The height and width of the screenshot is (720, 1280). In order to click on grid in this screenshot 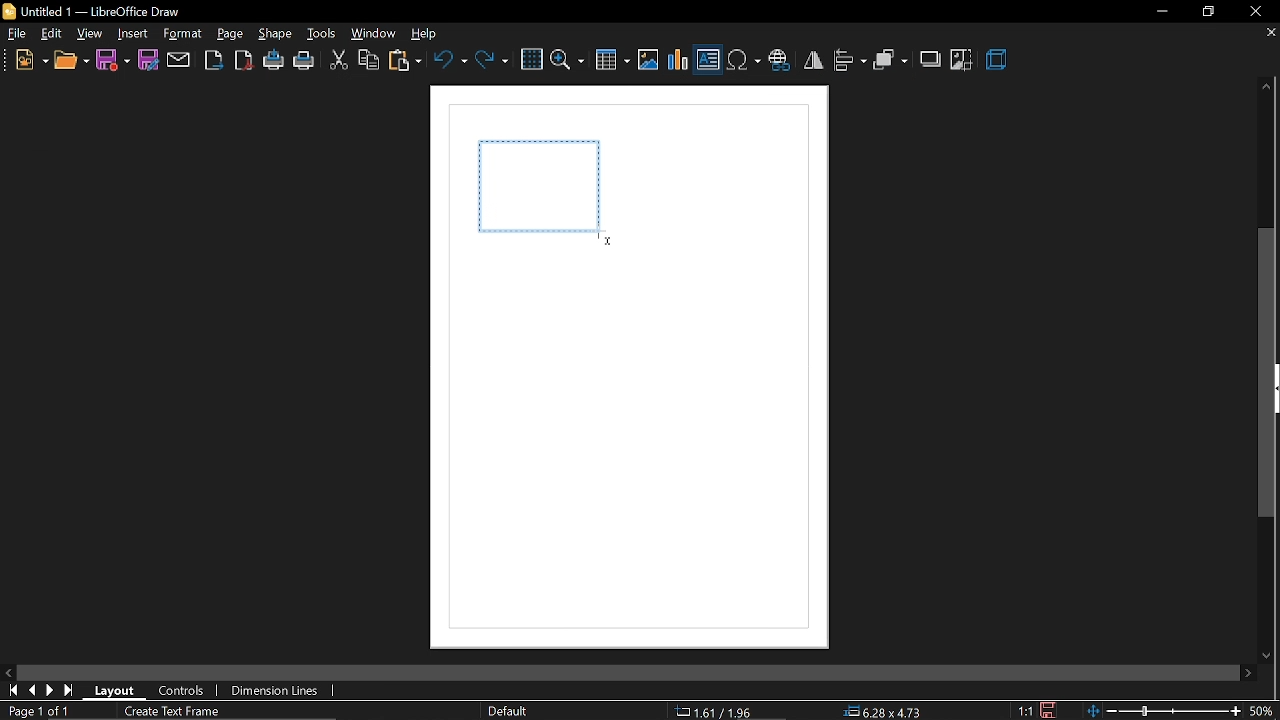, I will do `click(531, 60)`.